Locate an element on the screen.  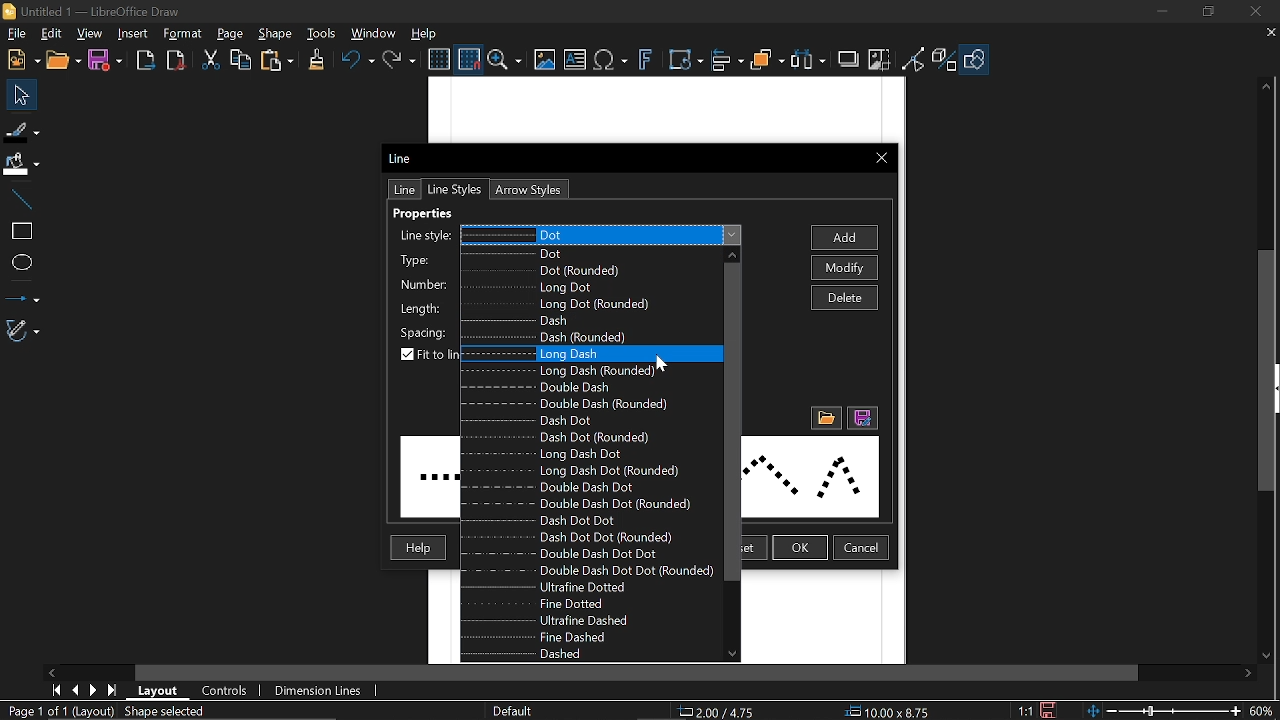
Controls is located at coordinates (225, 691).